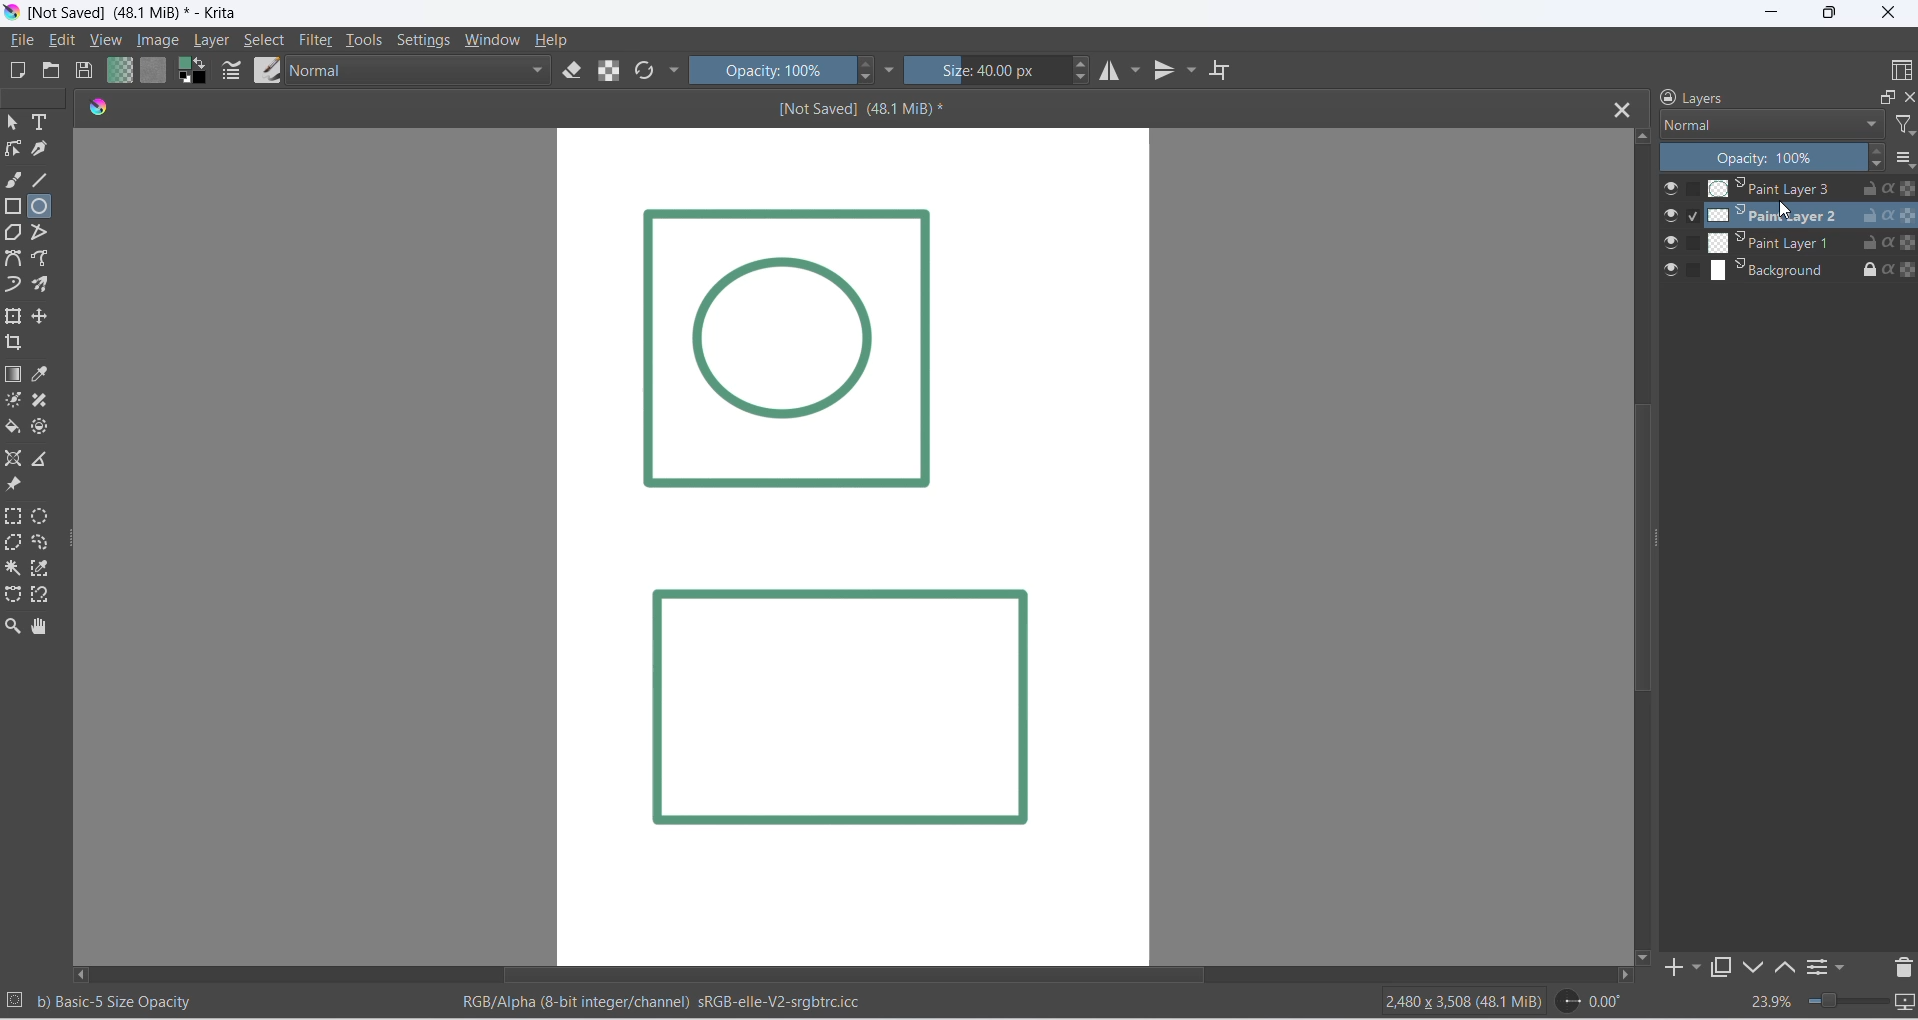  What do you see at coordinates (495, 40) in the screenshot?
I see `window` at bounding box center [495, 40].